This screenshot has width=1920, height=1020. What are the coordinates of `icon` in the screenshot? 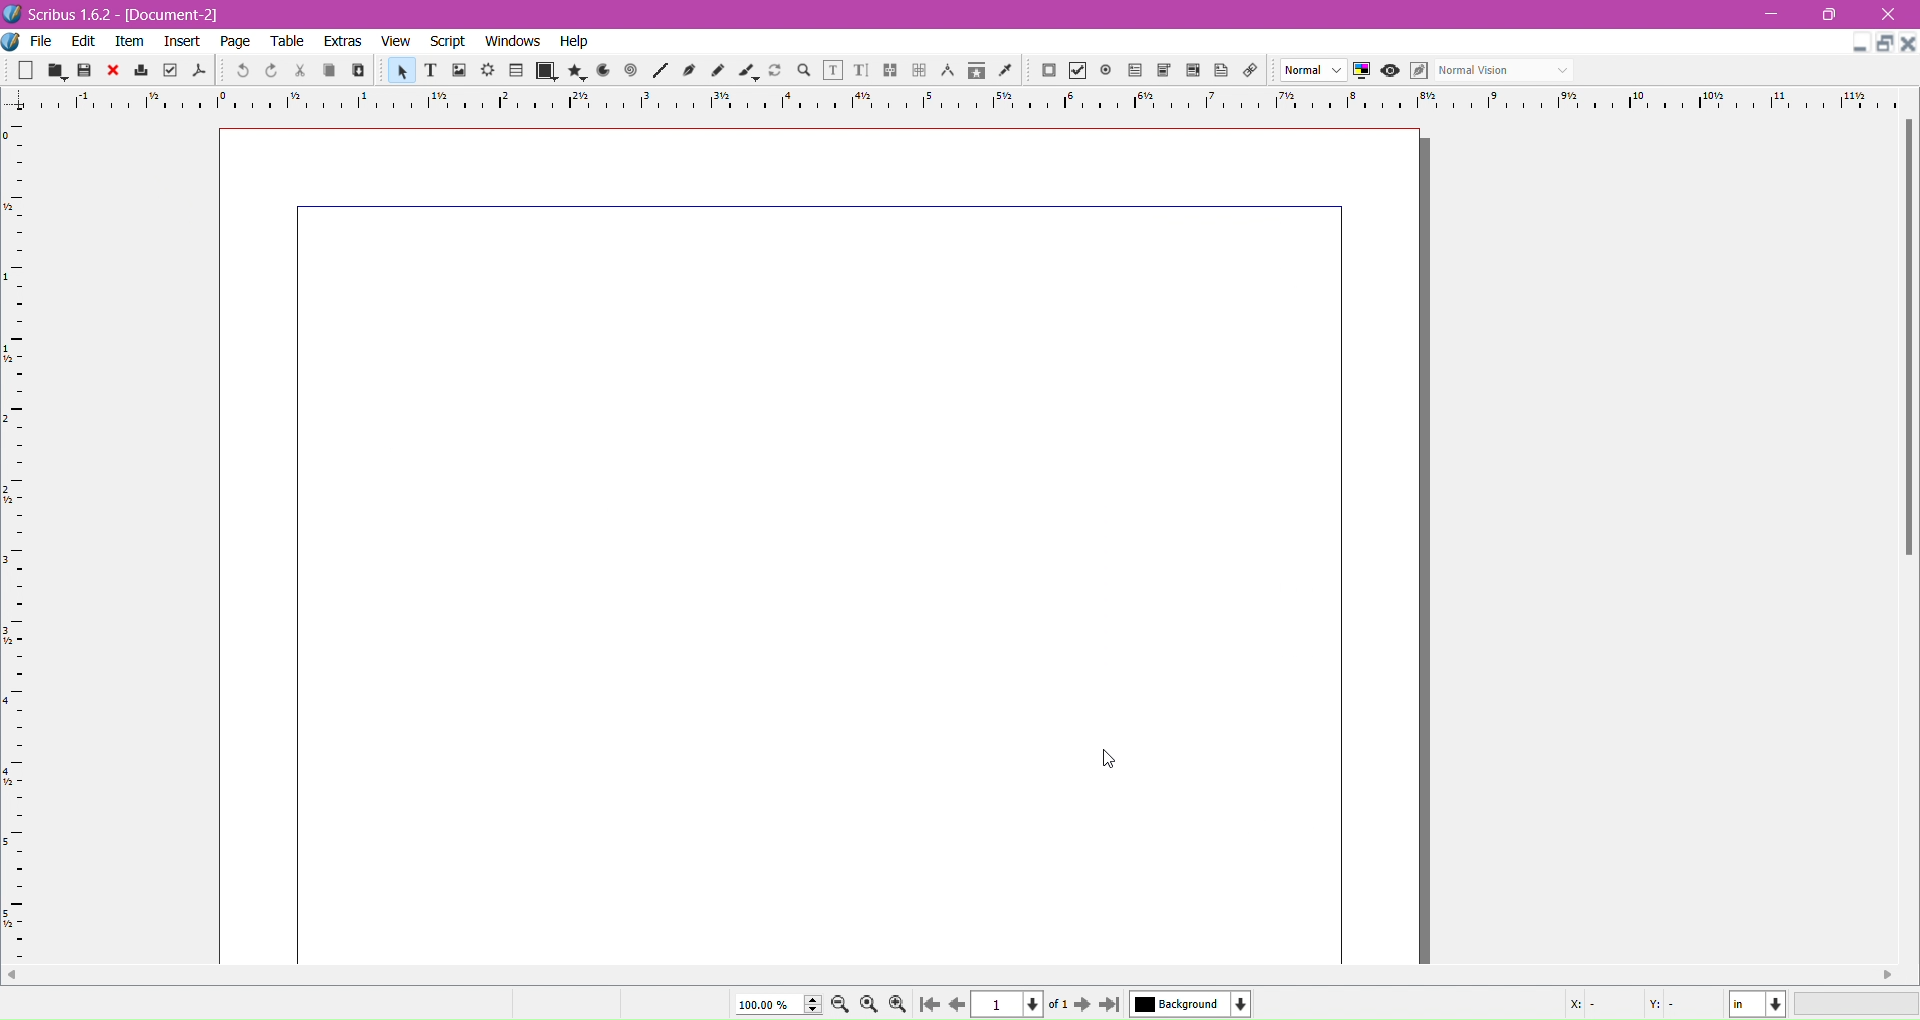 It's located at (518, 71).